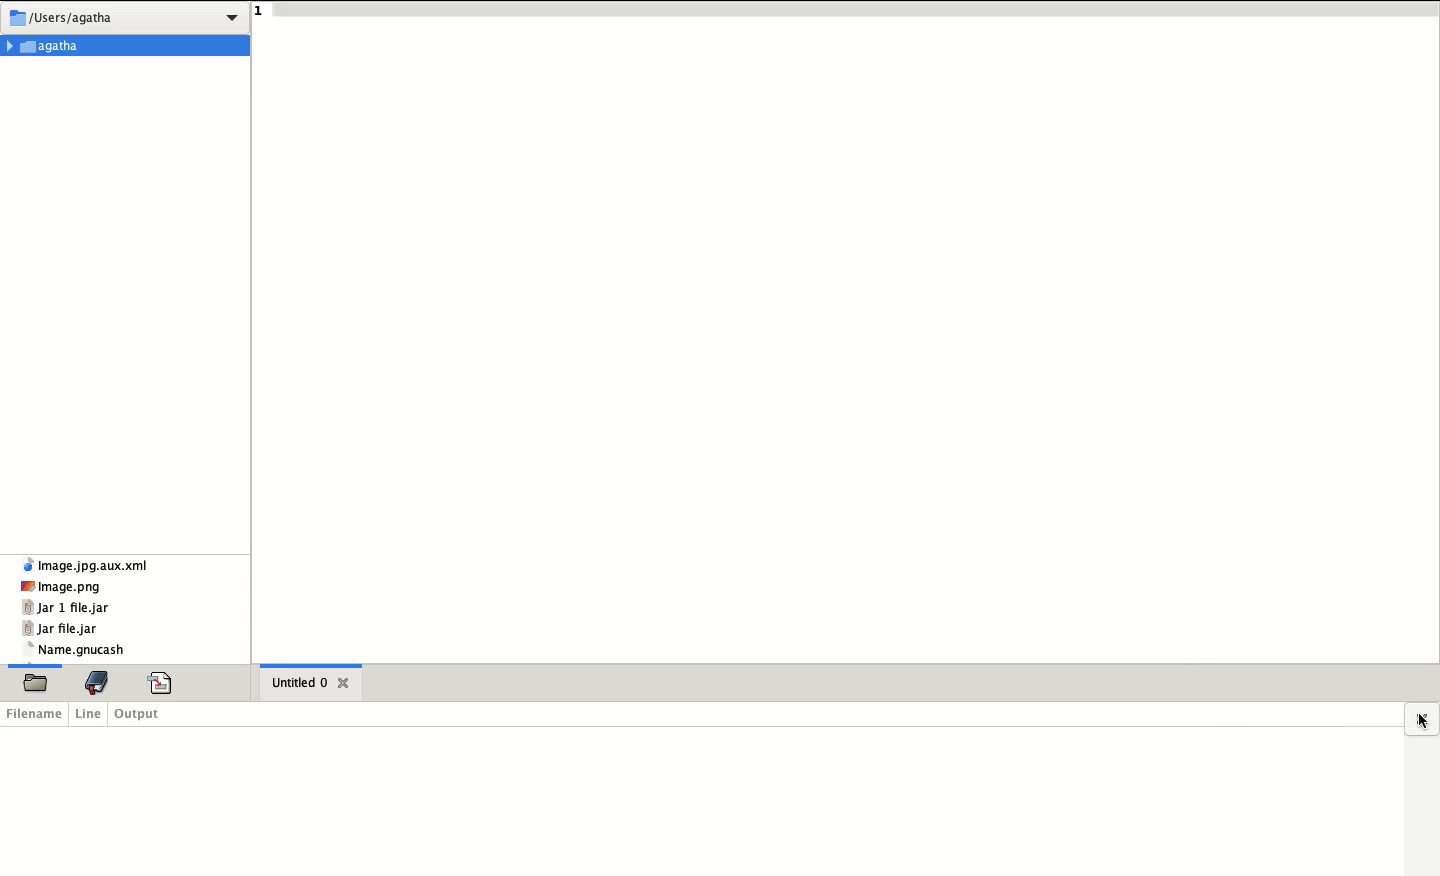 The width and height of the screenshot is (1440, 876). I want to click on name.gnucash, so click(81, 650).